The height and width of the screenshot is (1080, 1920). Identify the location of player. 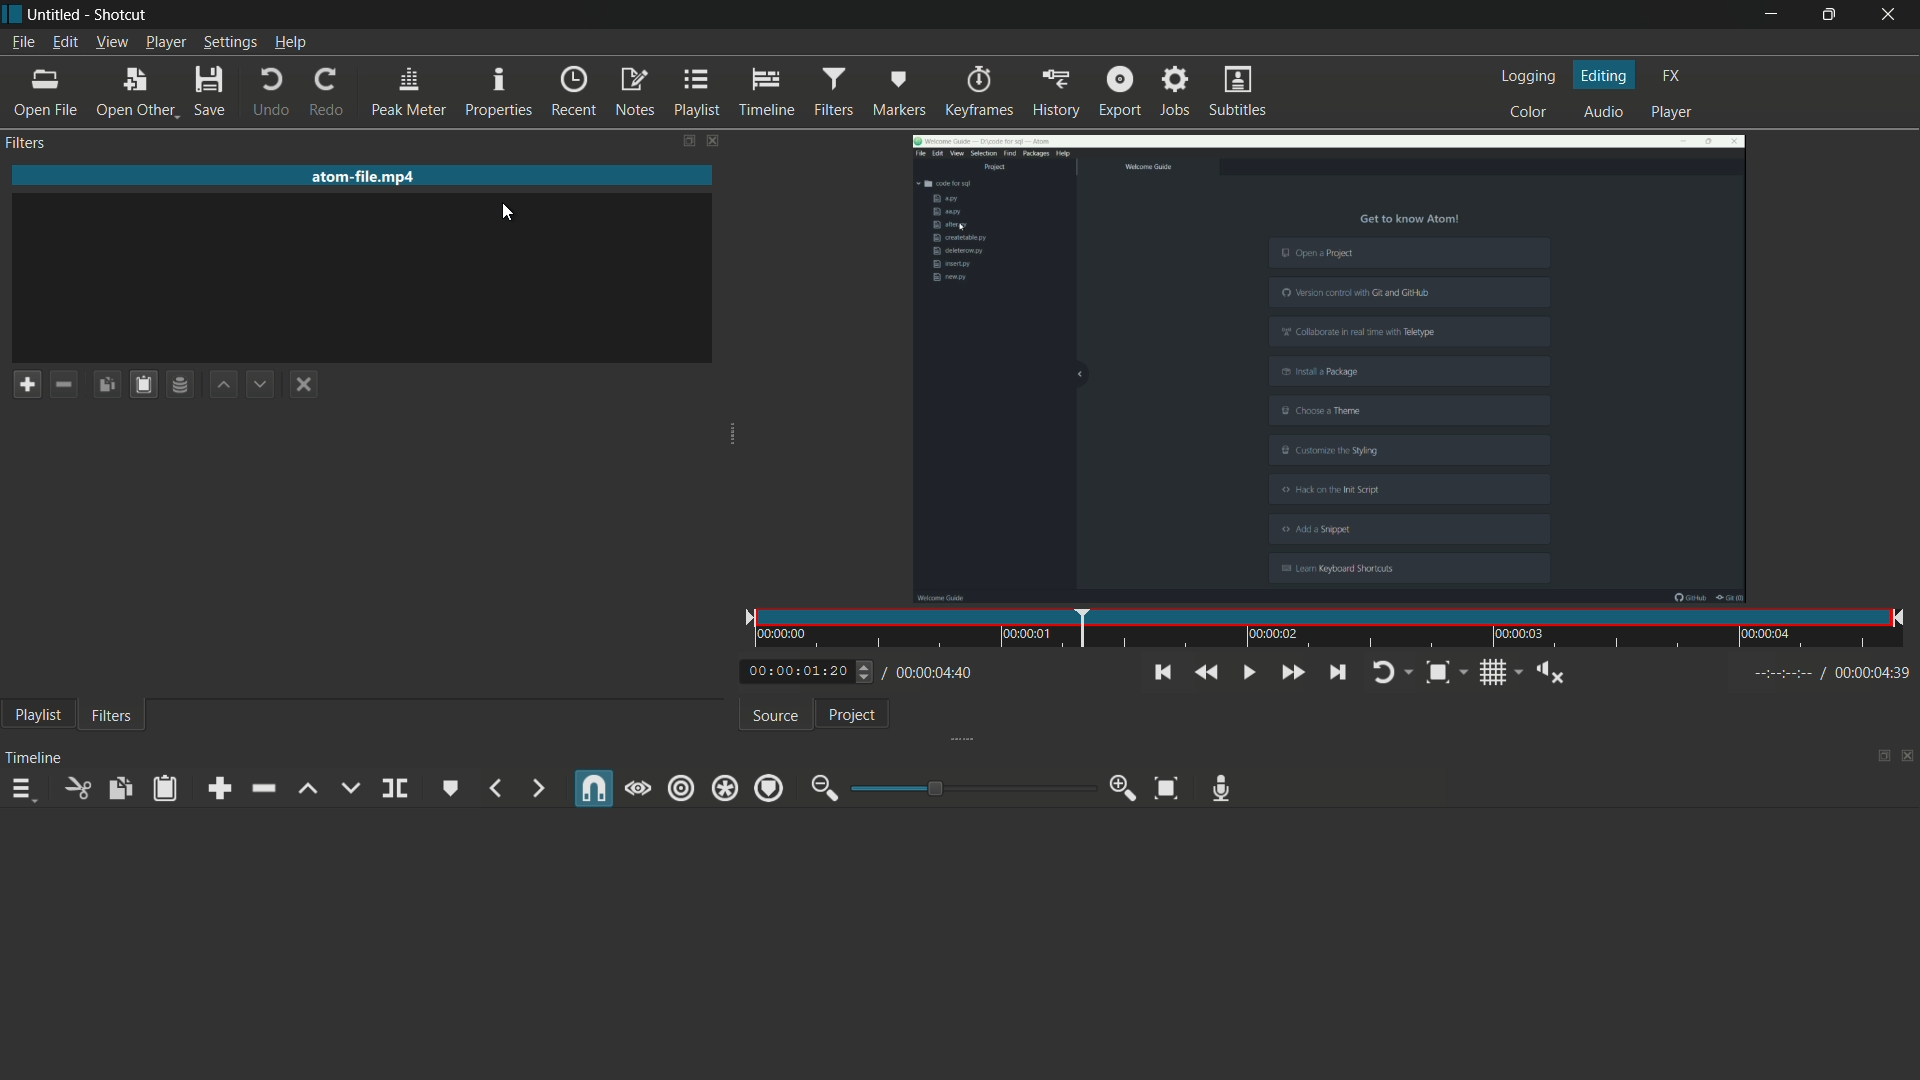
(1674, 112).